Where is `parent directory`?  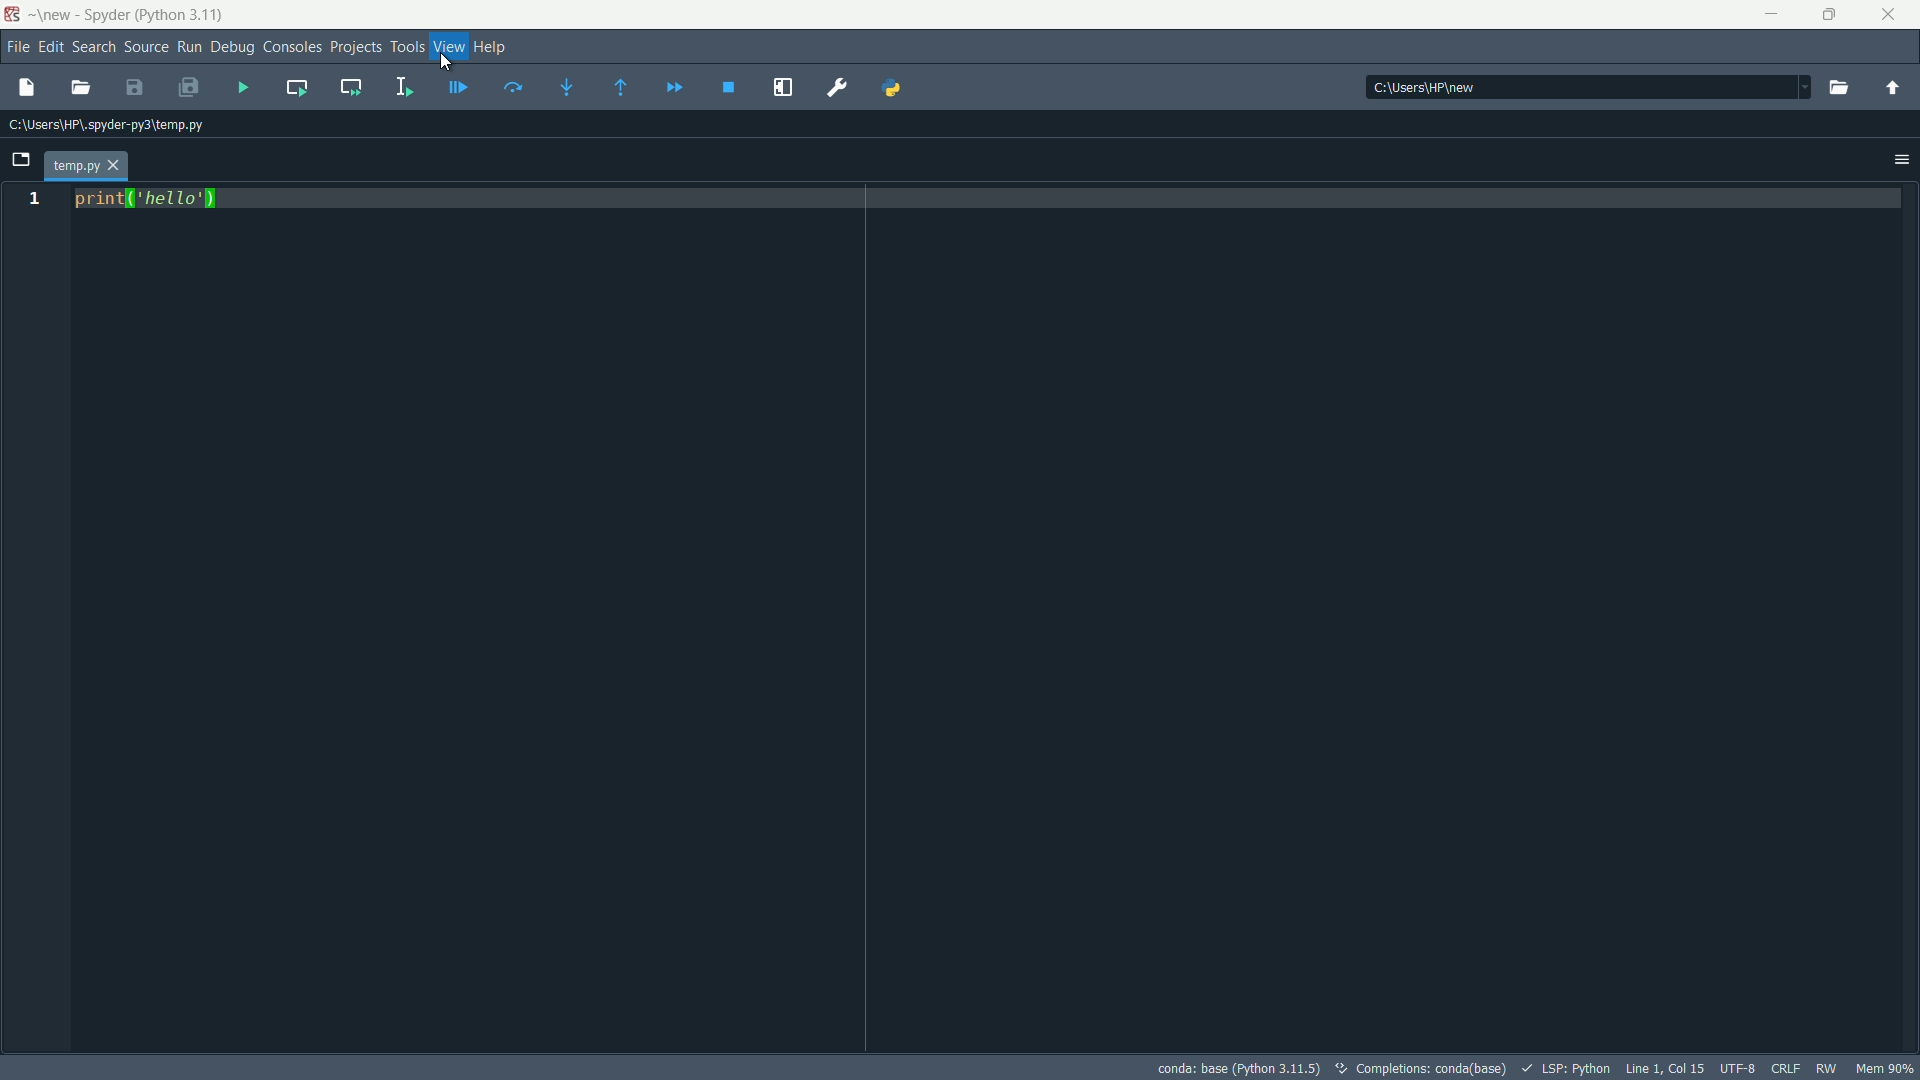 parent directory is located at coordinates (1894, 88).